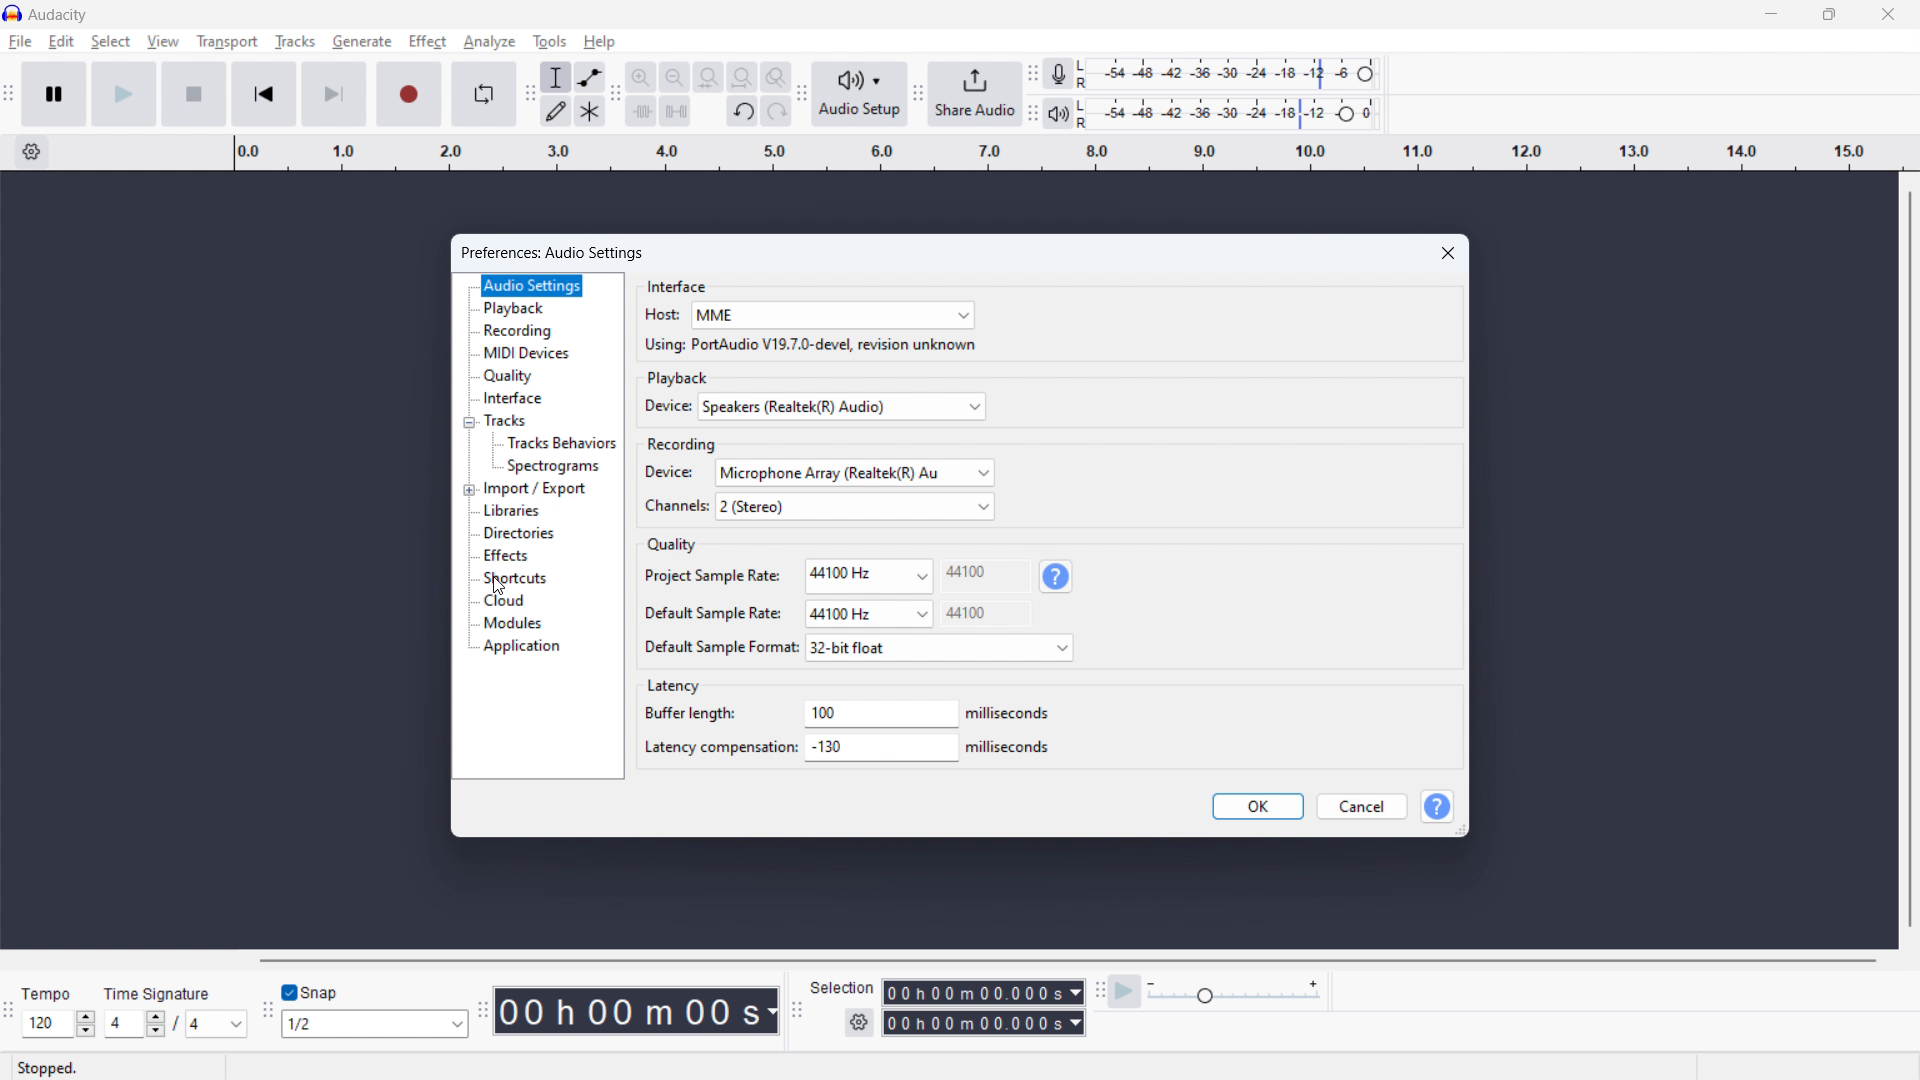 The image size is (1920, 1080). What do you see at coordinates (835, 315) in the screenshot?
I see `host` at bounding box center [835, 315].